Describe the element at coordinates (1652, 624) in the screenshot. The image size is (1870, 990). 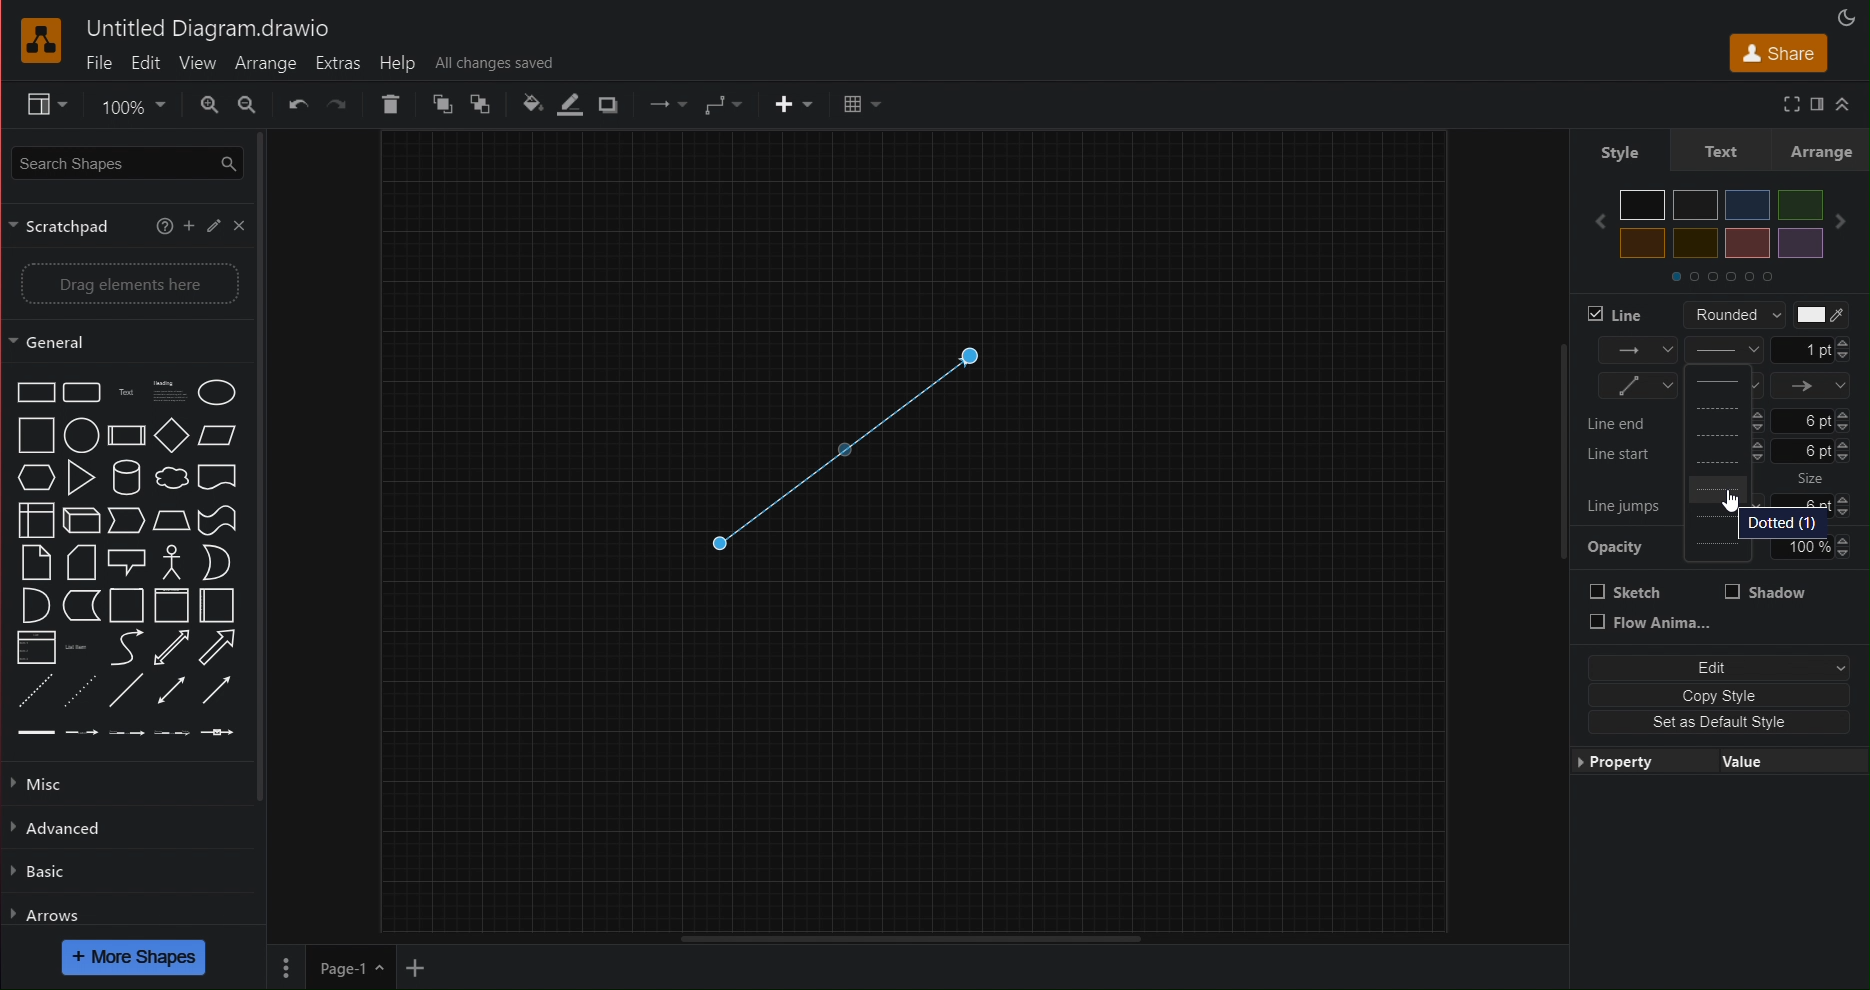
I see `Flow Animation` at that location.